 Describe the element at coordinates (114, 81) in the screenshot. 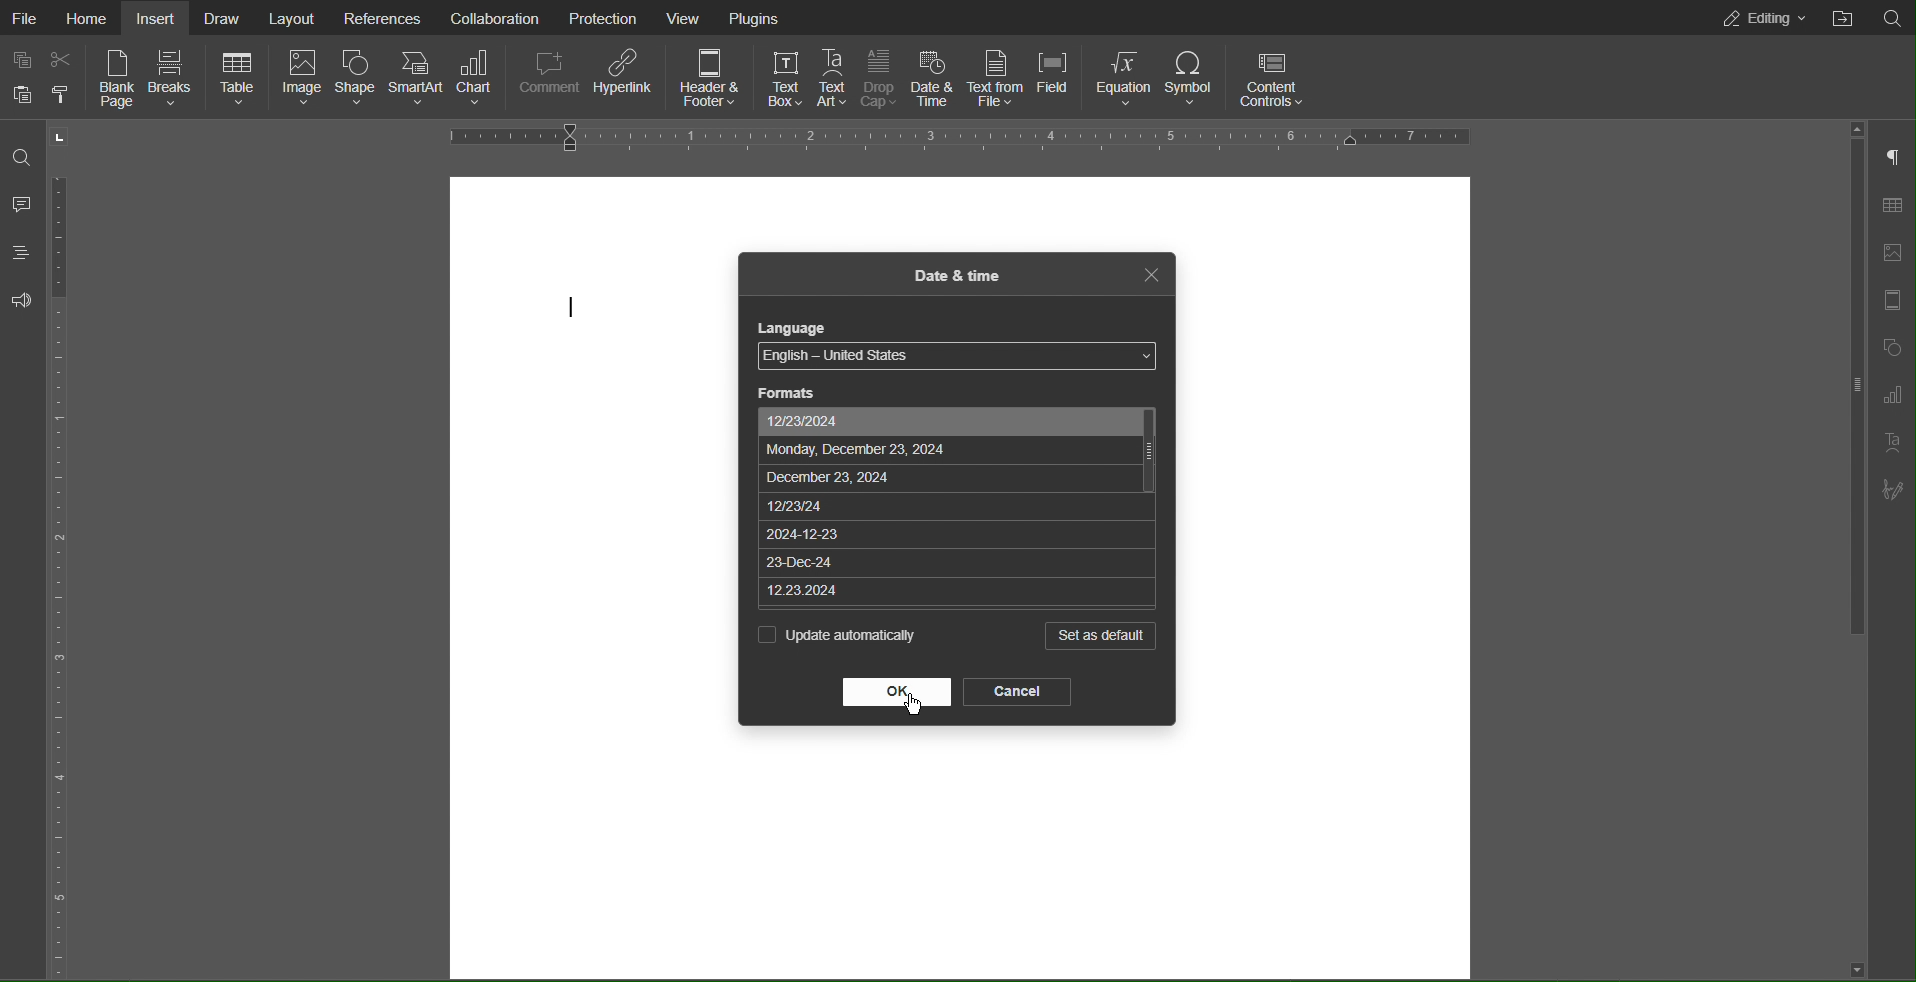

I see `Blank Page` at that location.